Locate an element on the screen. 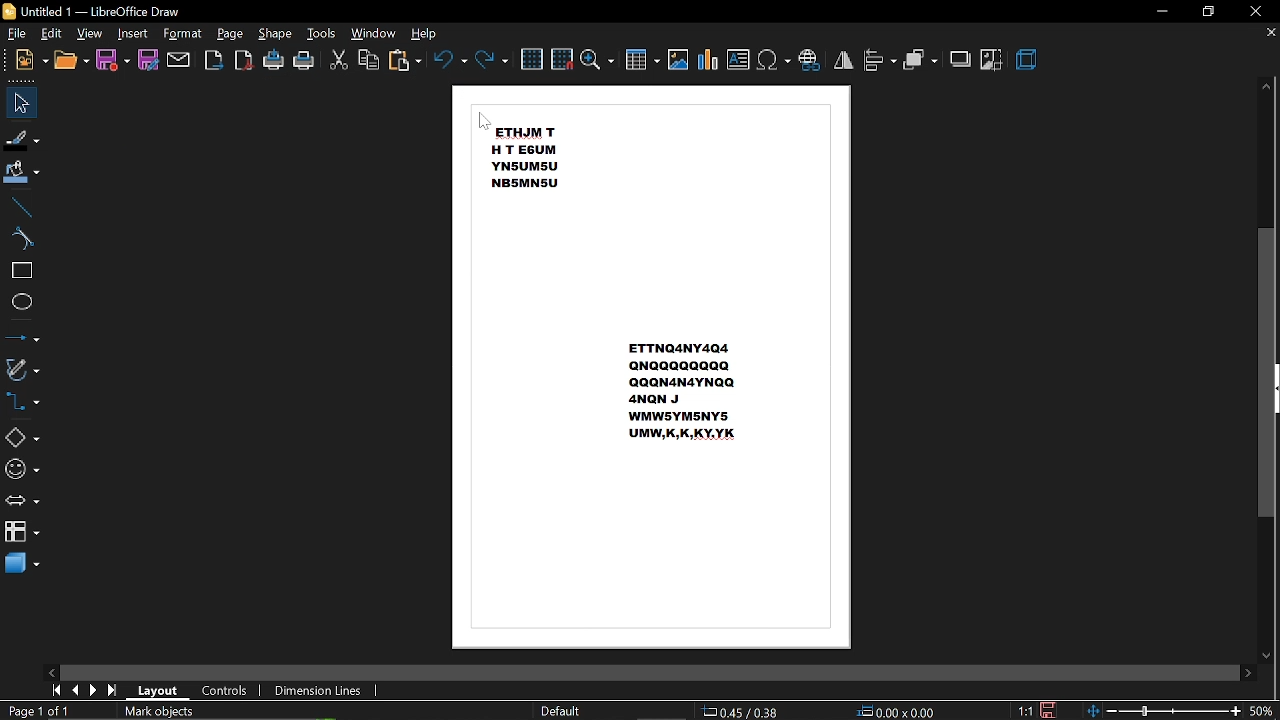  Move up is located at coordinates (1266, 88).